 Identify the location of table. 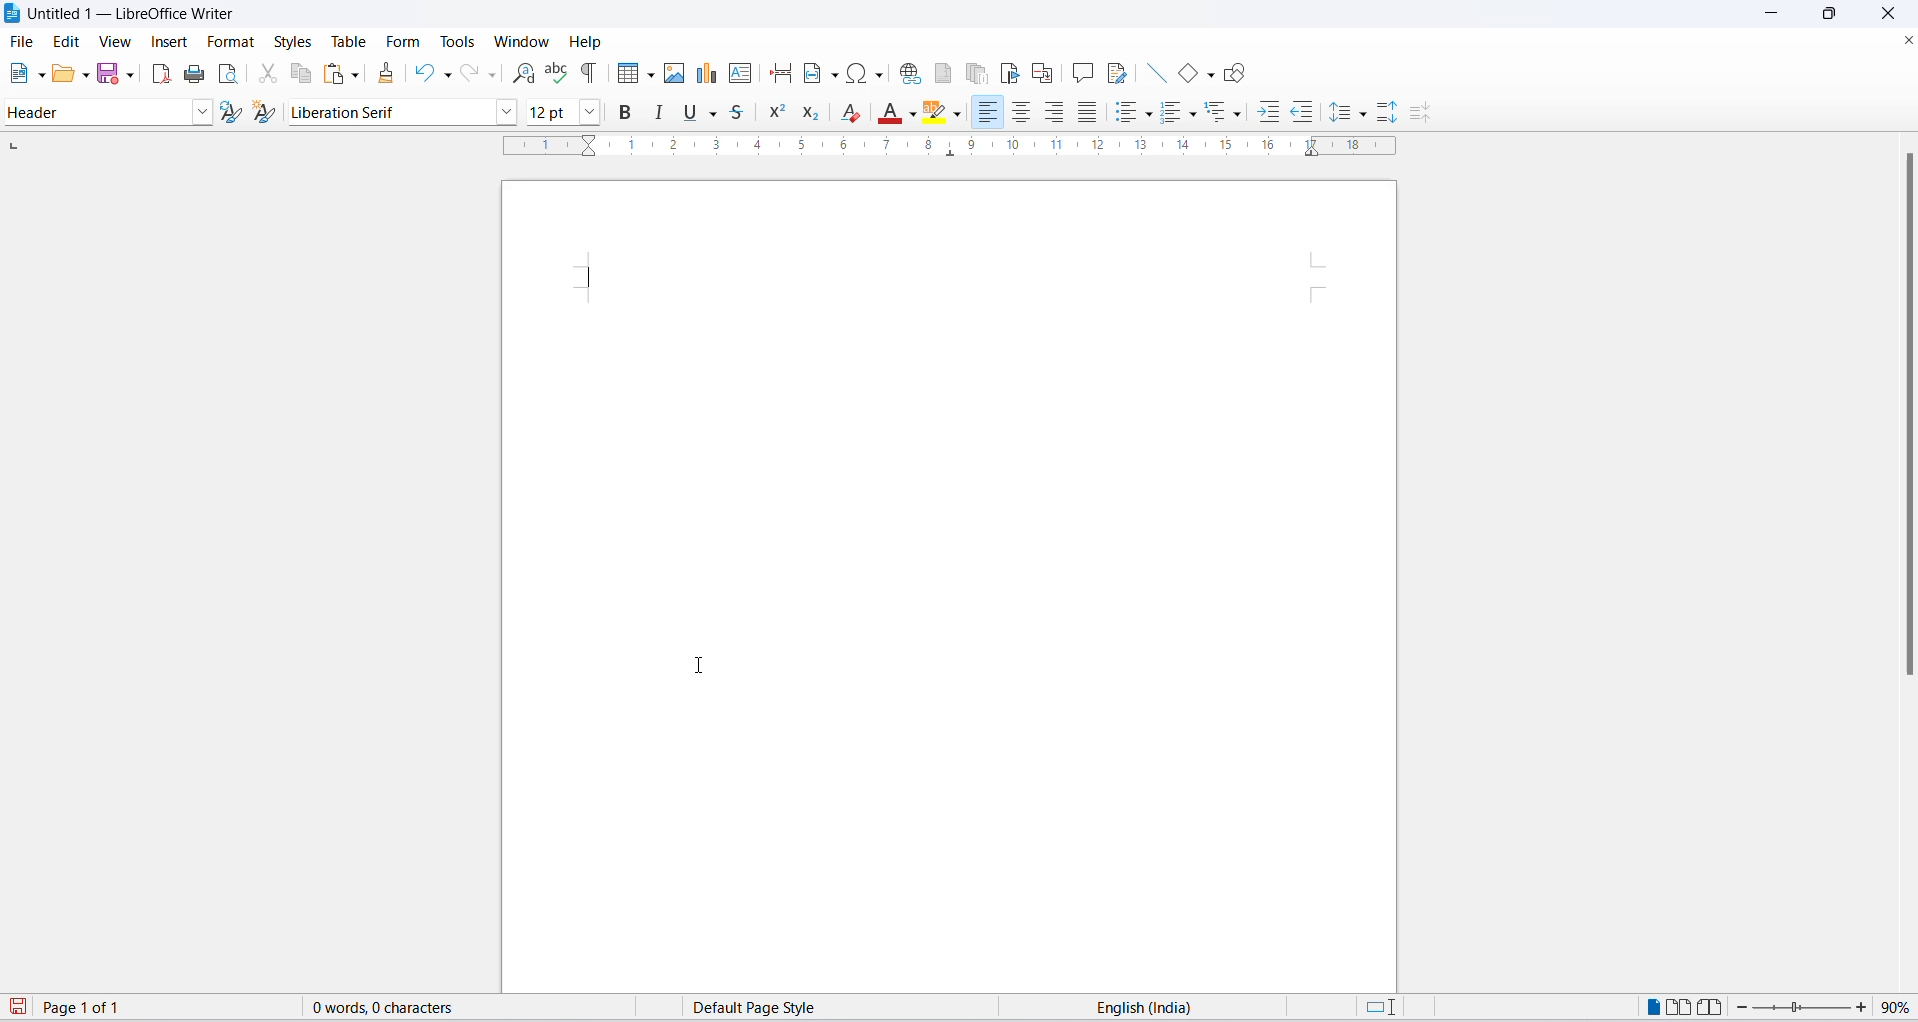
(346, 40).